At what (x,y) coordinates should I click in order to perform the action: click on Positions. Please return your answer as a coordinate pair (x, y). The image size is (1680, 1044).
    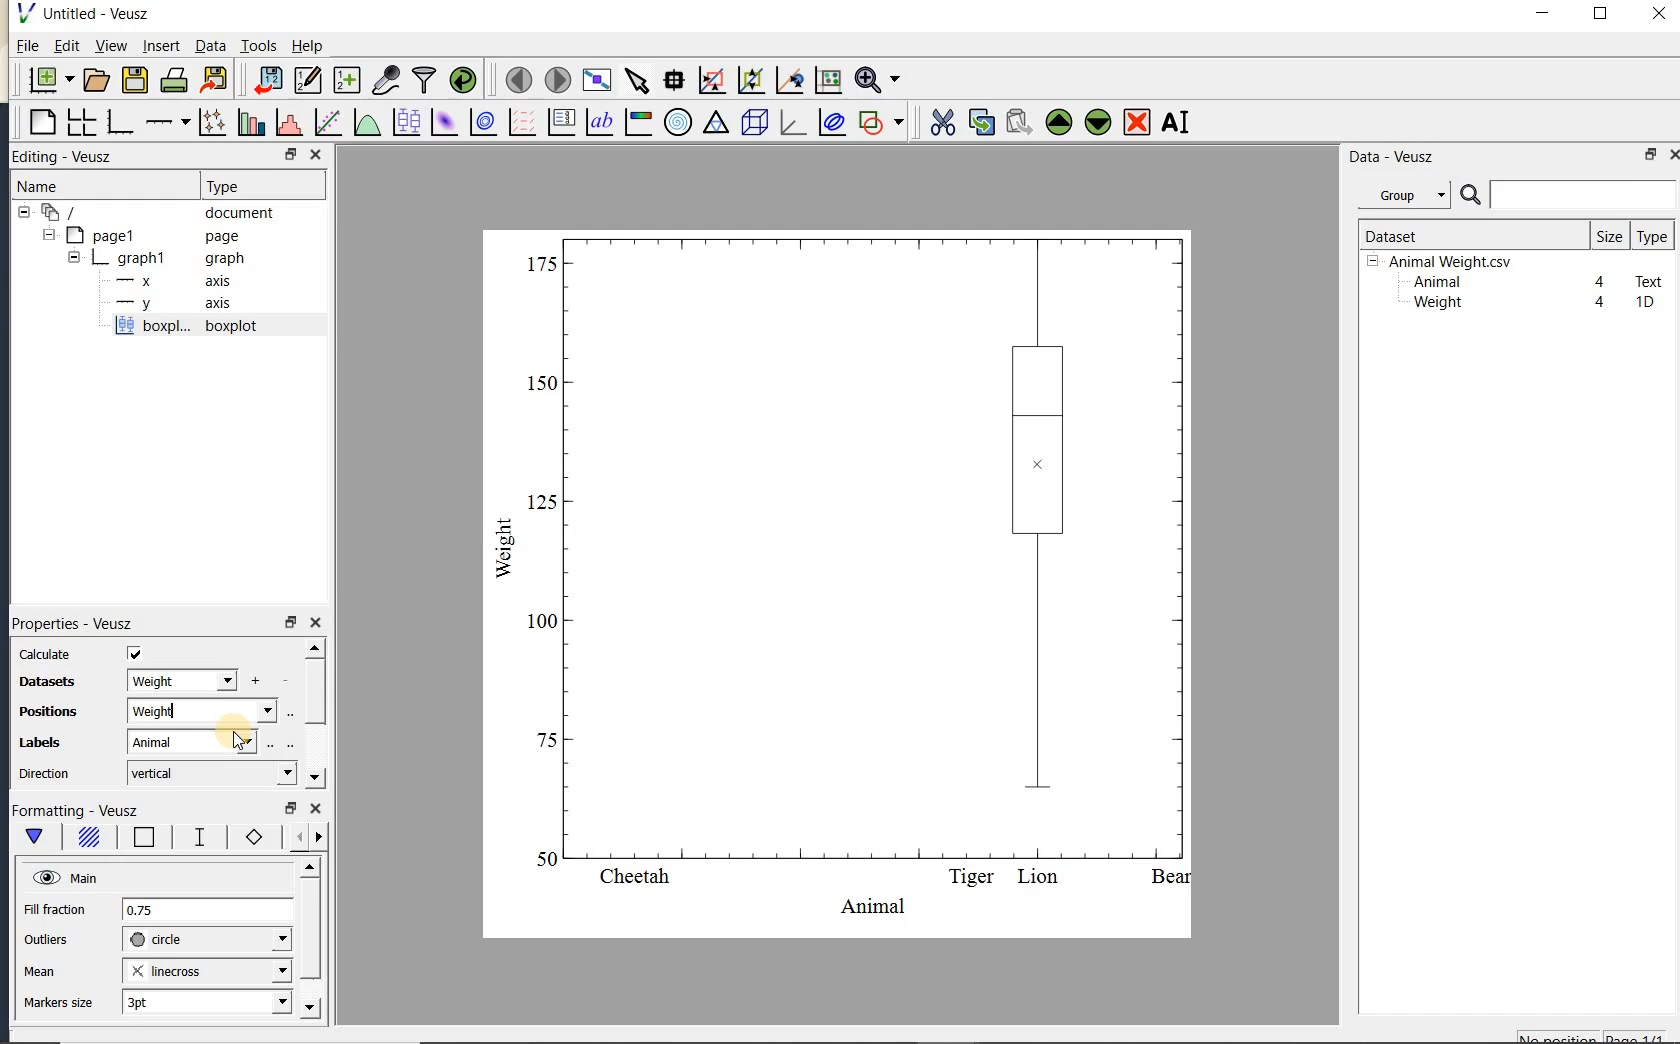
    Looking at the image, I should click on (41, 713).